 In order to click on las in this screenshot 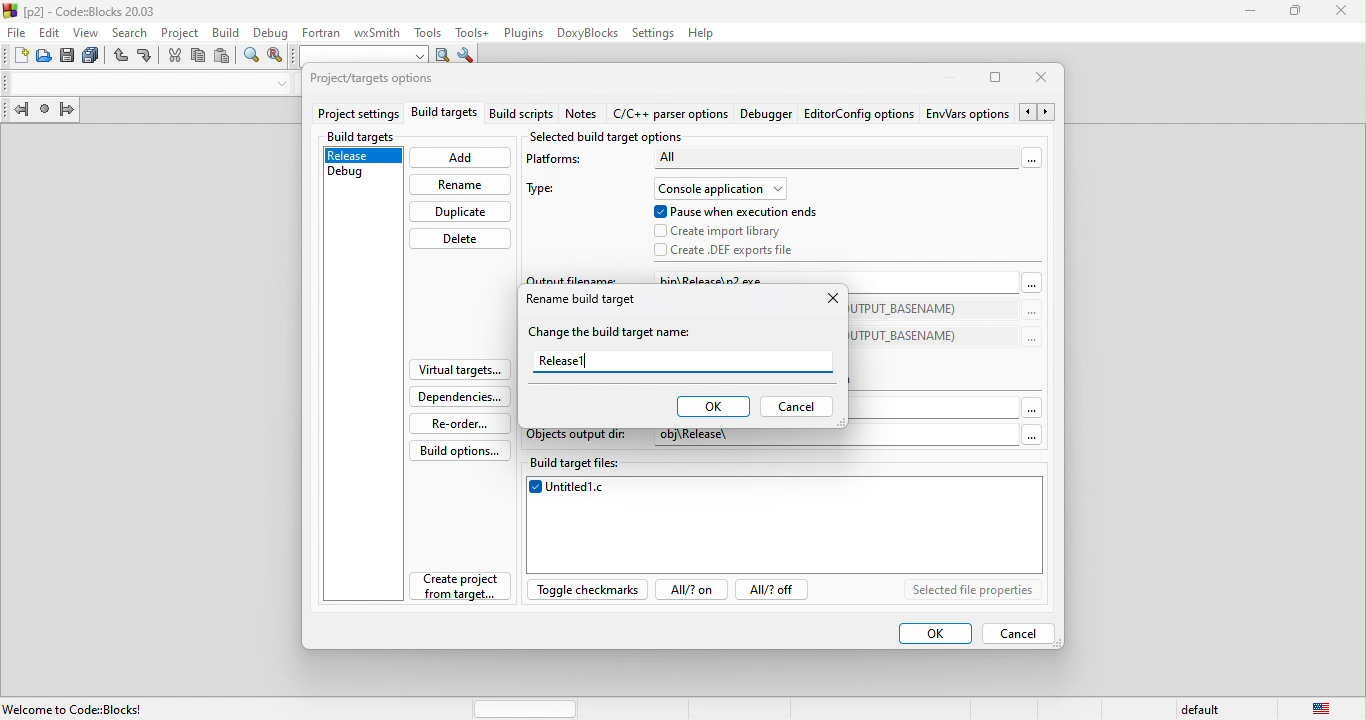, I will do `click(44, 112)`.